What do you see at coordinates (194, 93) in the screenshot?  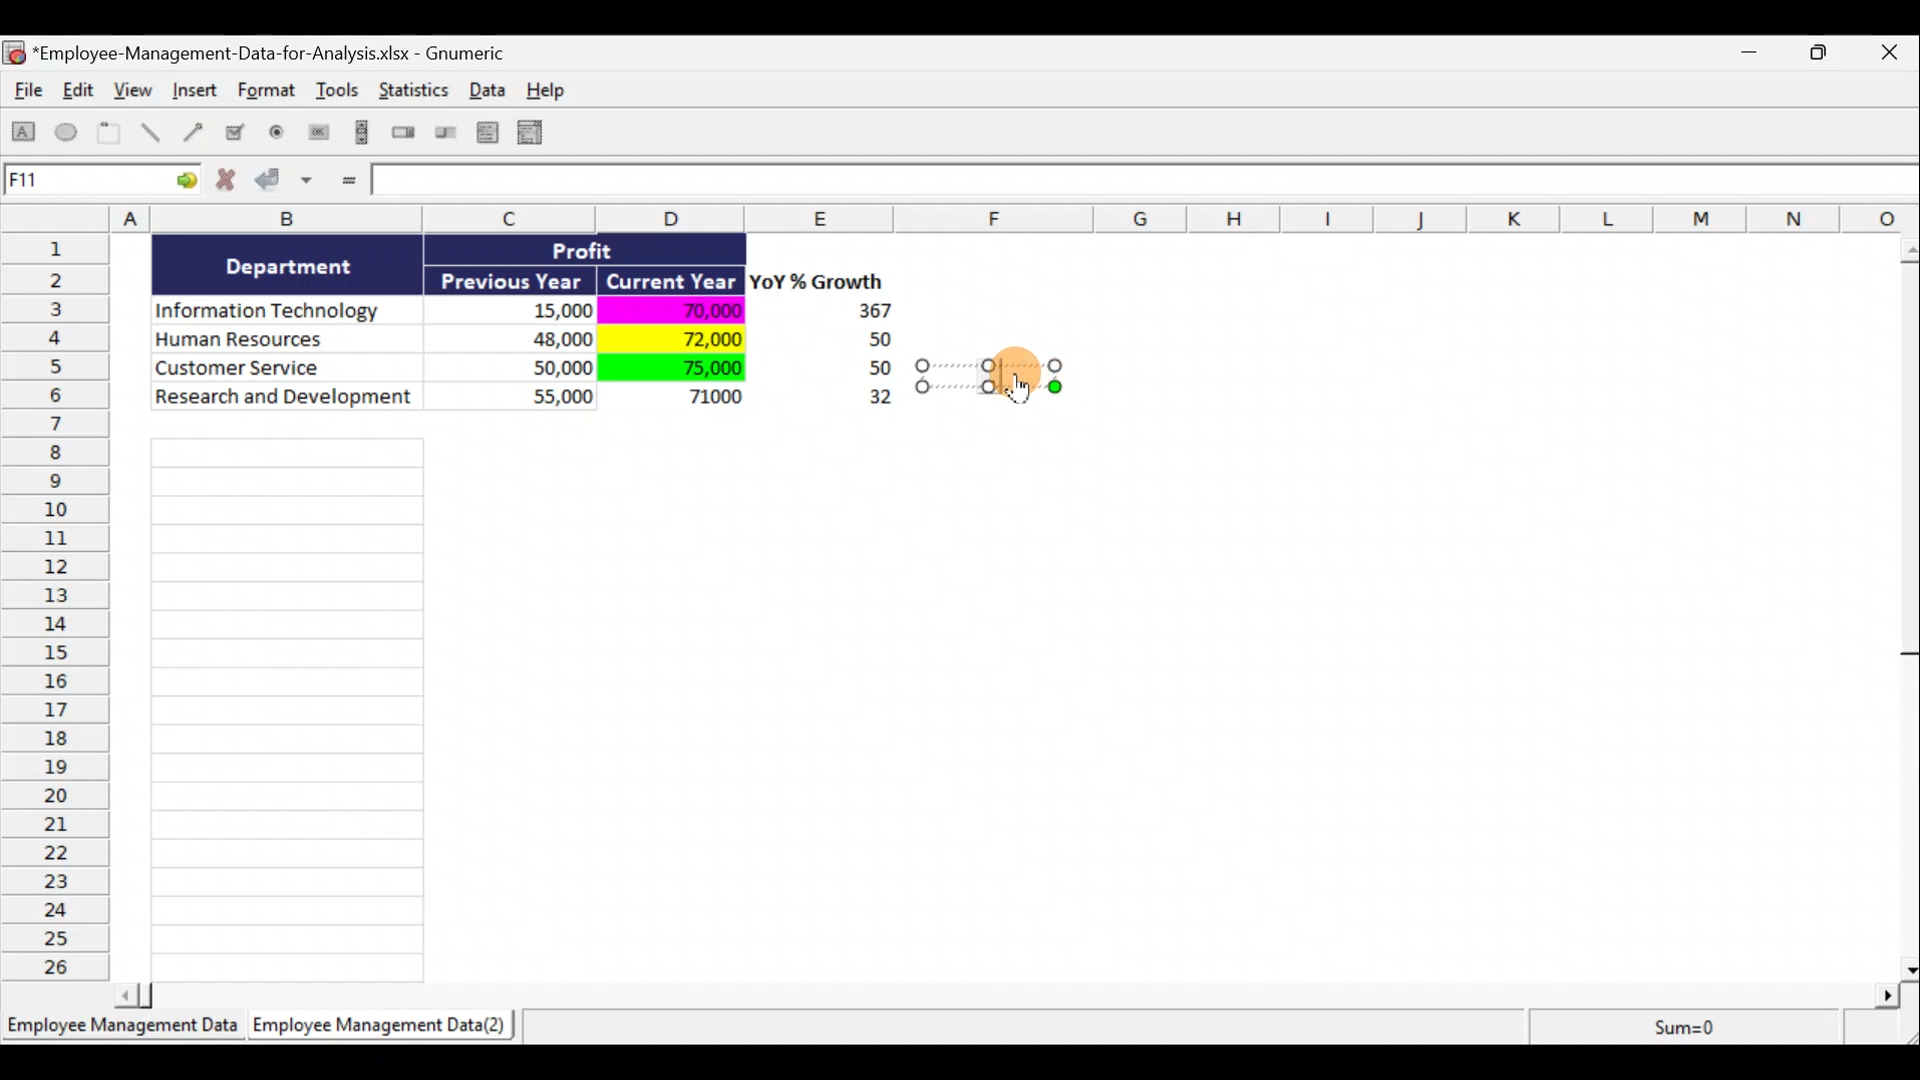 I see `Insert` at bounding box center [194, 93].